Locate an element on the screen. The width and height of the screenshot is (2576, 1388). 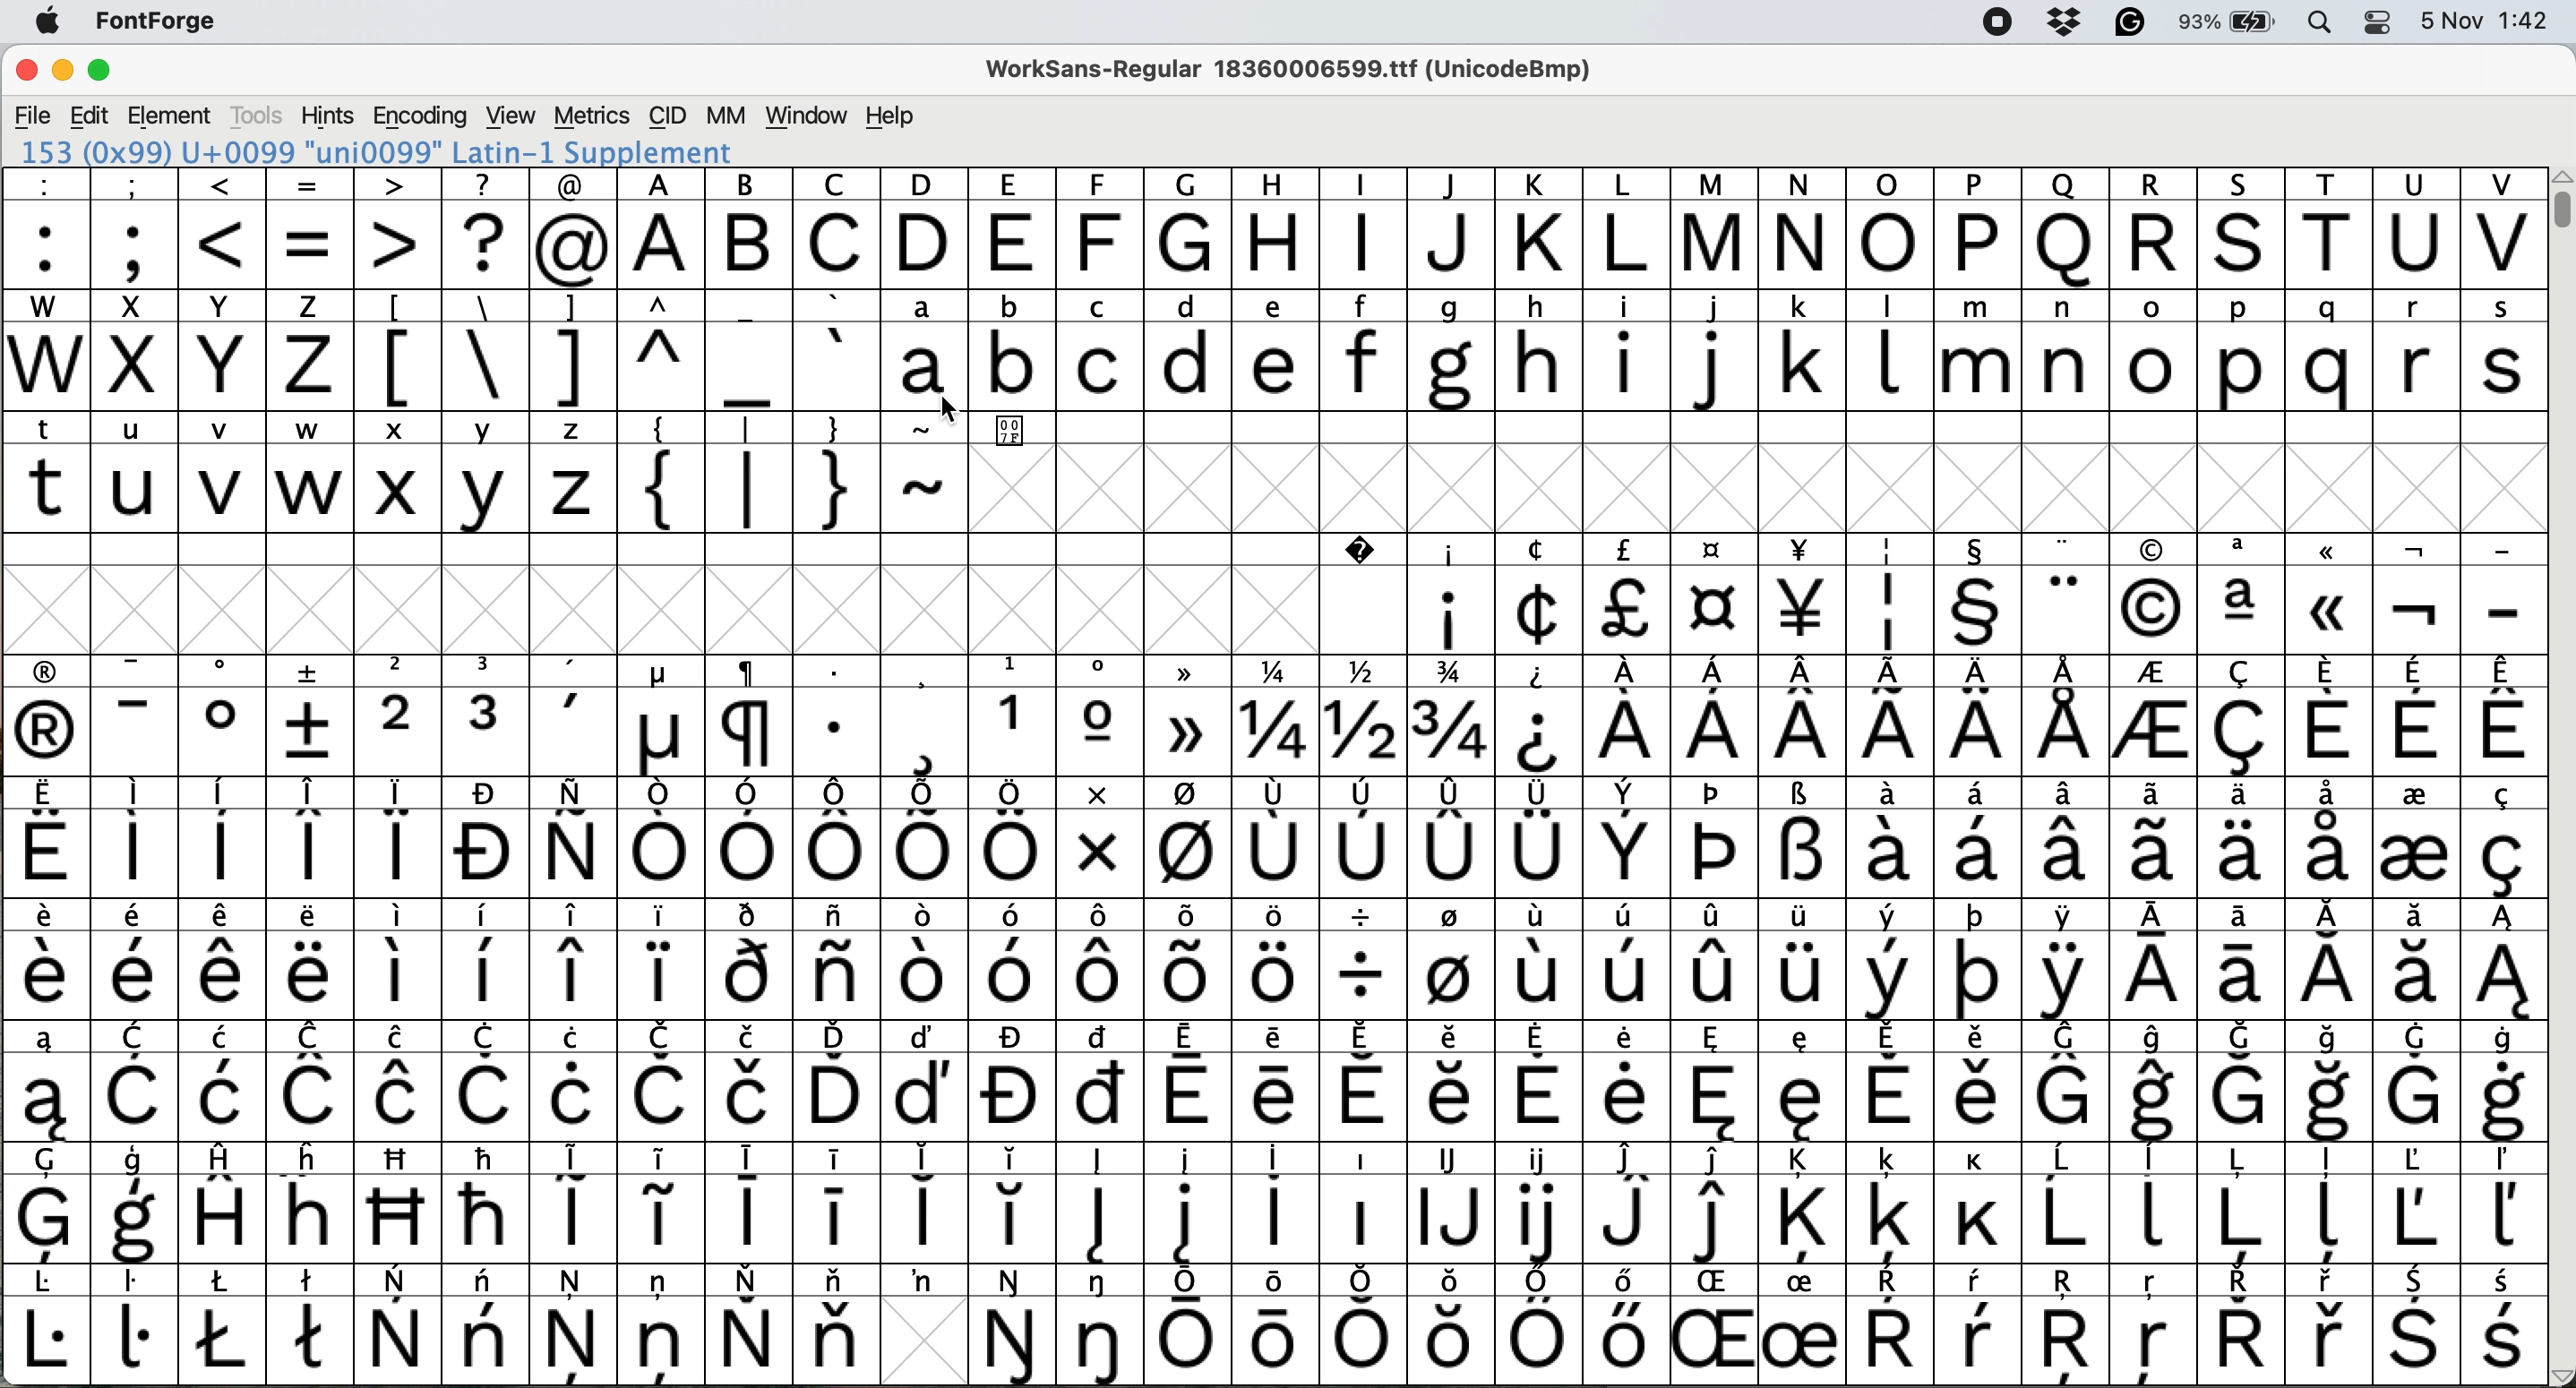
symbol is located at coordinates (487, 1081).